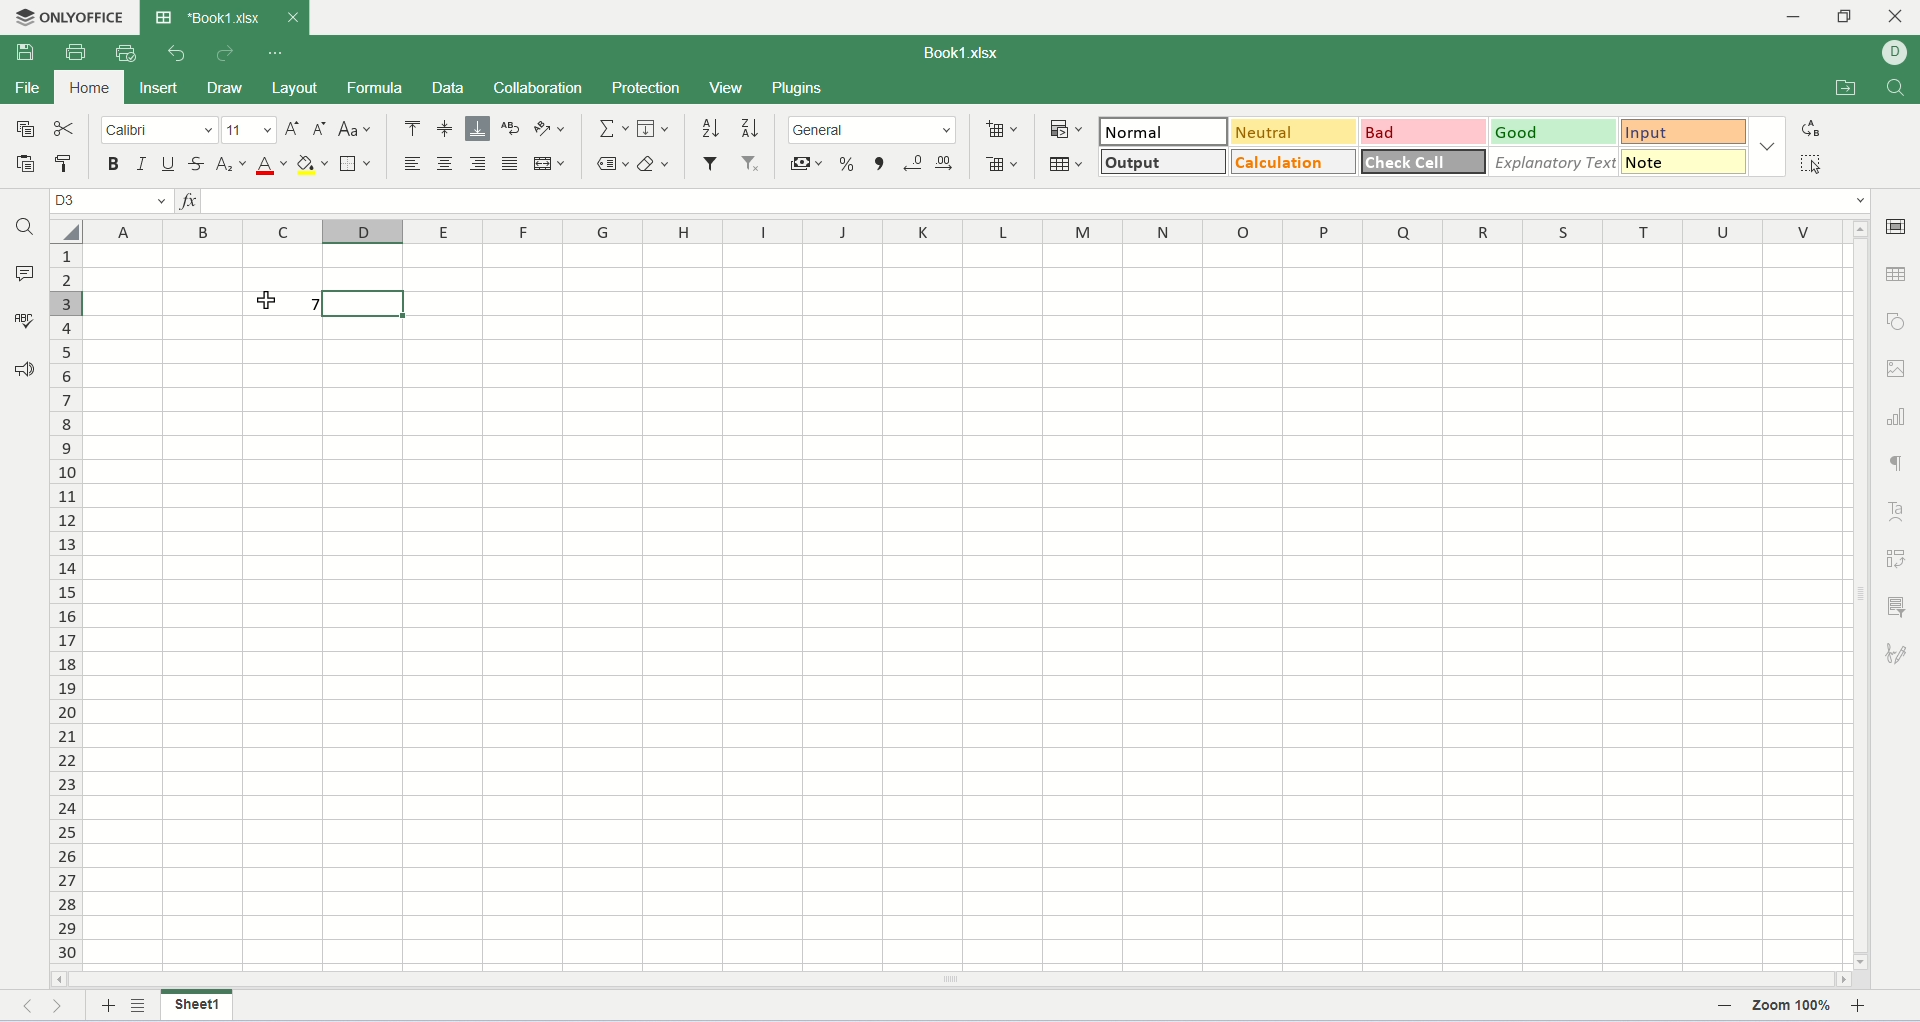 This screenshot has width=1920, height=1022. What do you see at coordinates (1896, 53) in the screenshot?
I see `username` at bounding box center [1896, 53].